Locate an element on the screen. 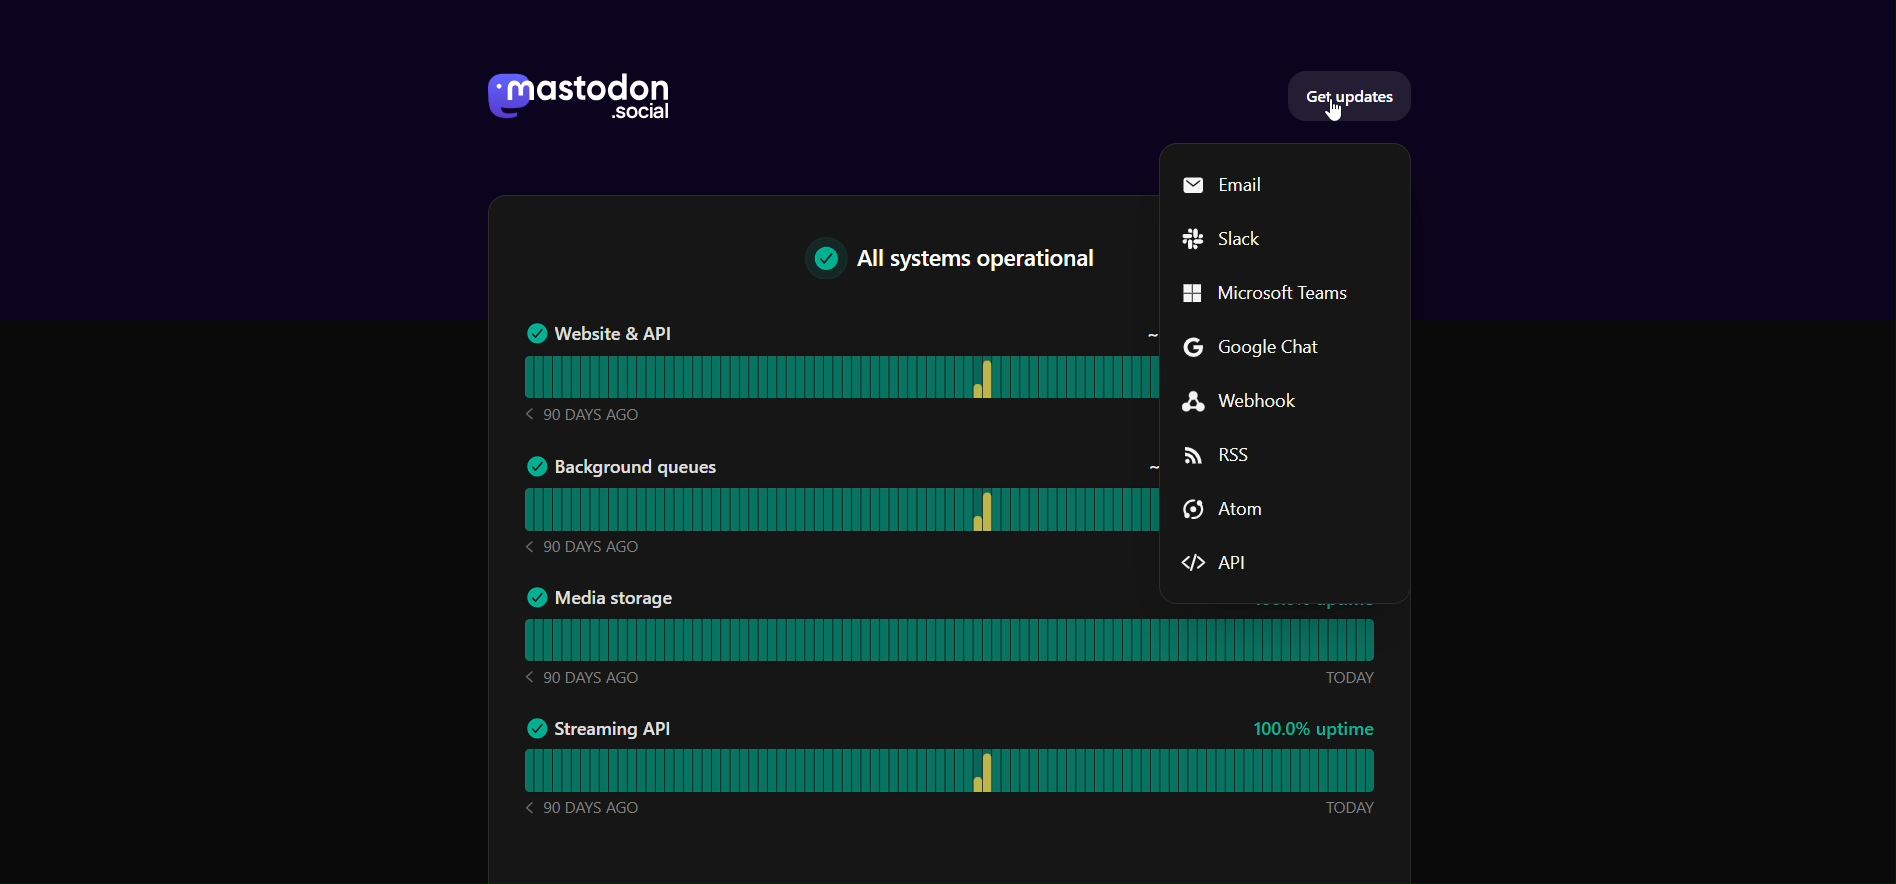 This screenshot has width=1896, height=884. RSS is located at coordinates (1230, 456).